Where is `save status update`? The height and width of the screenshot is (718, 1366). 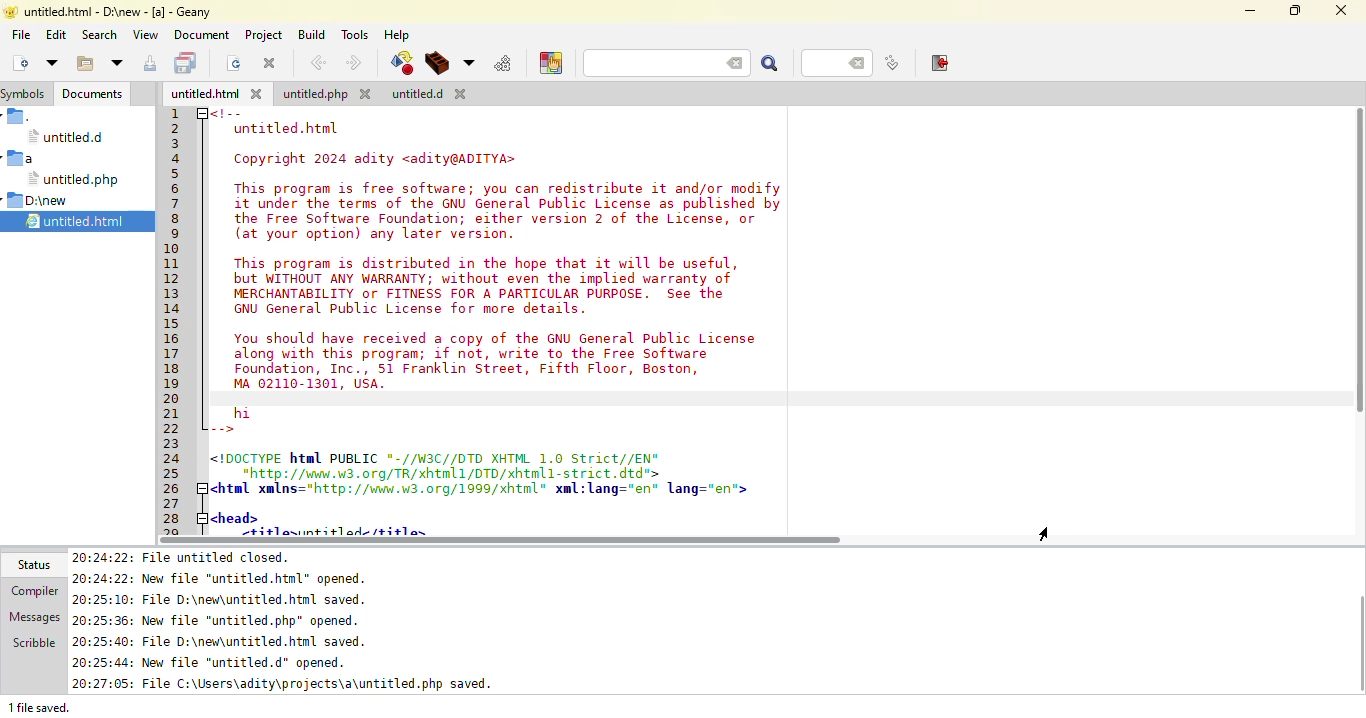
save status update is located at coordinates (290, 684).